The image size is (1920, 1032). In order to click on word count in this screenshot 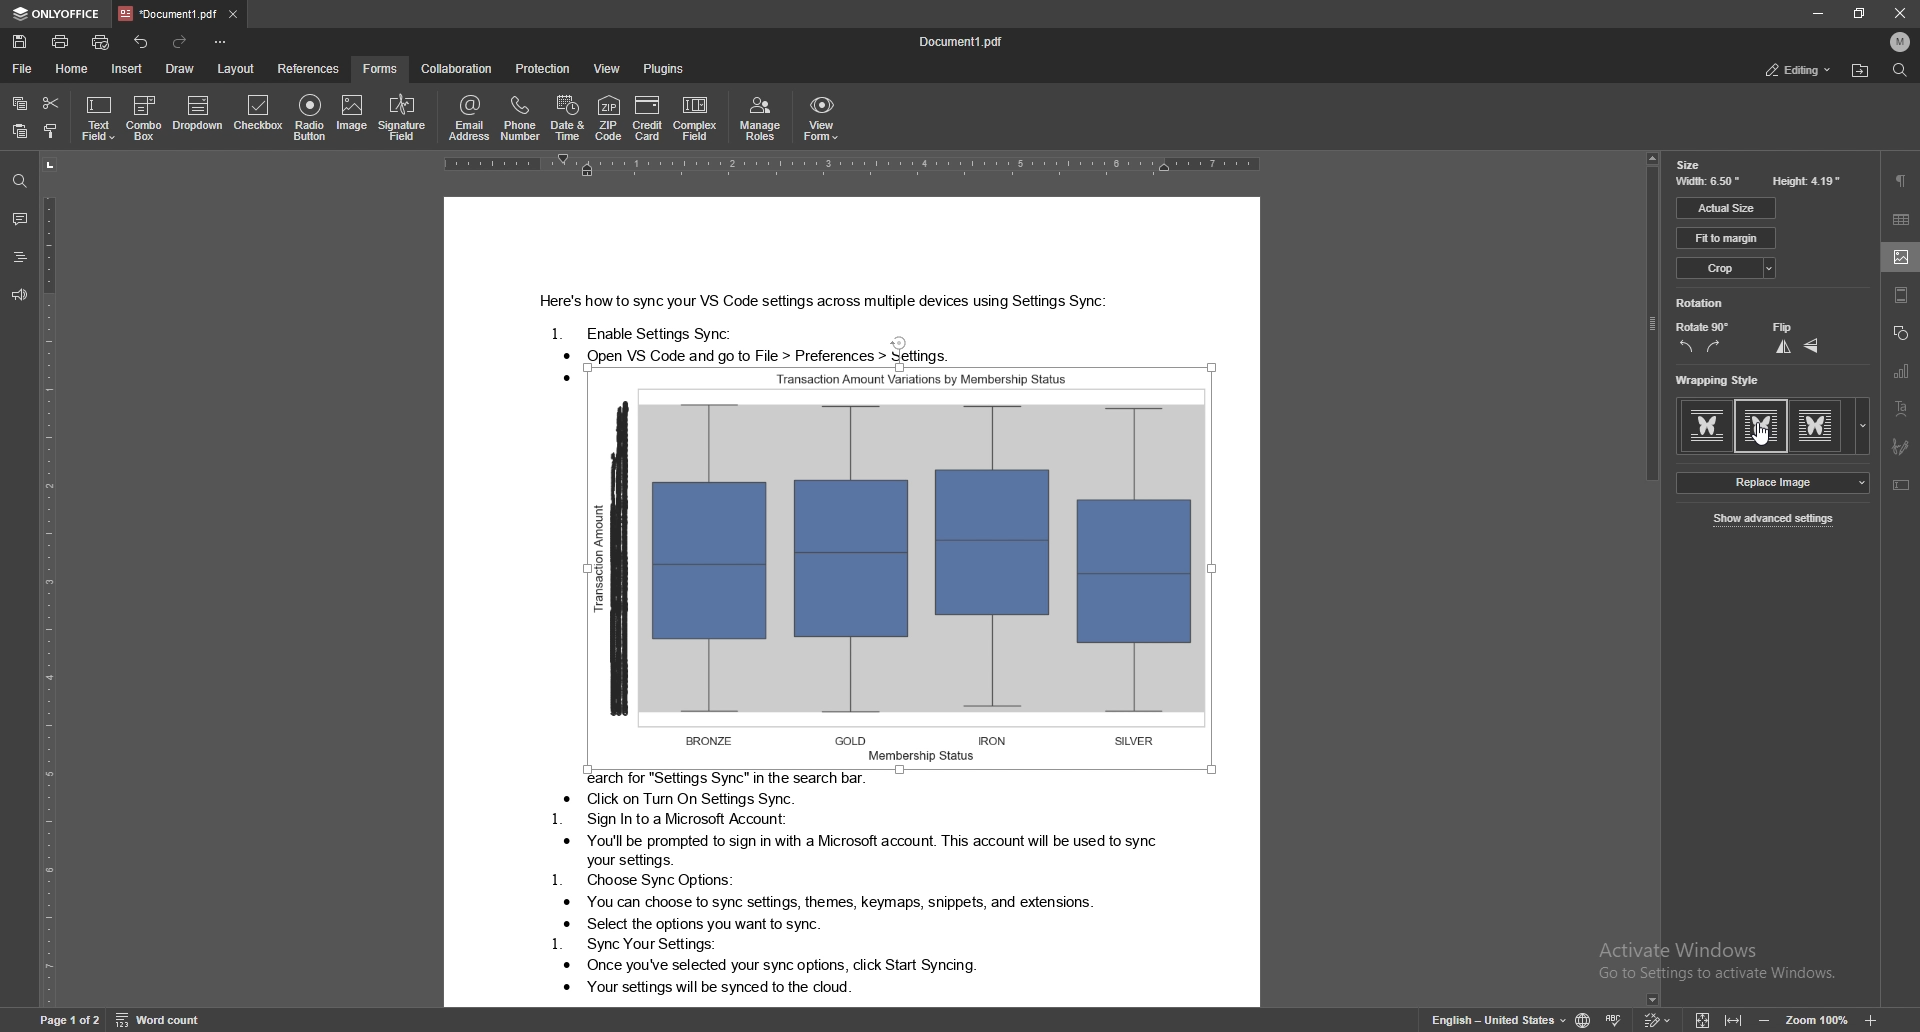, I will do `click(159, 1019)`.